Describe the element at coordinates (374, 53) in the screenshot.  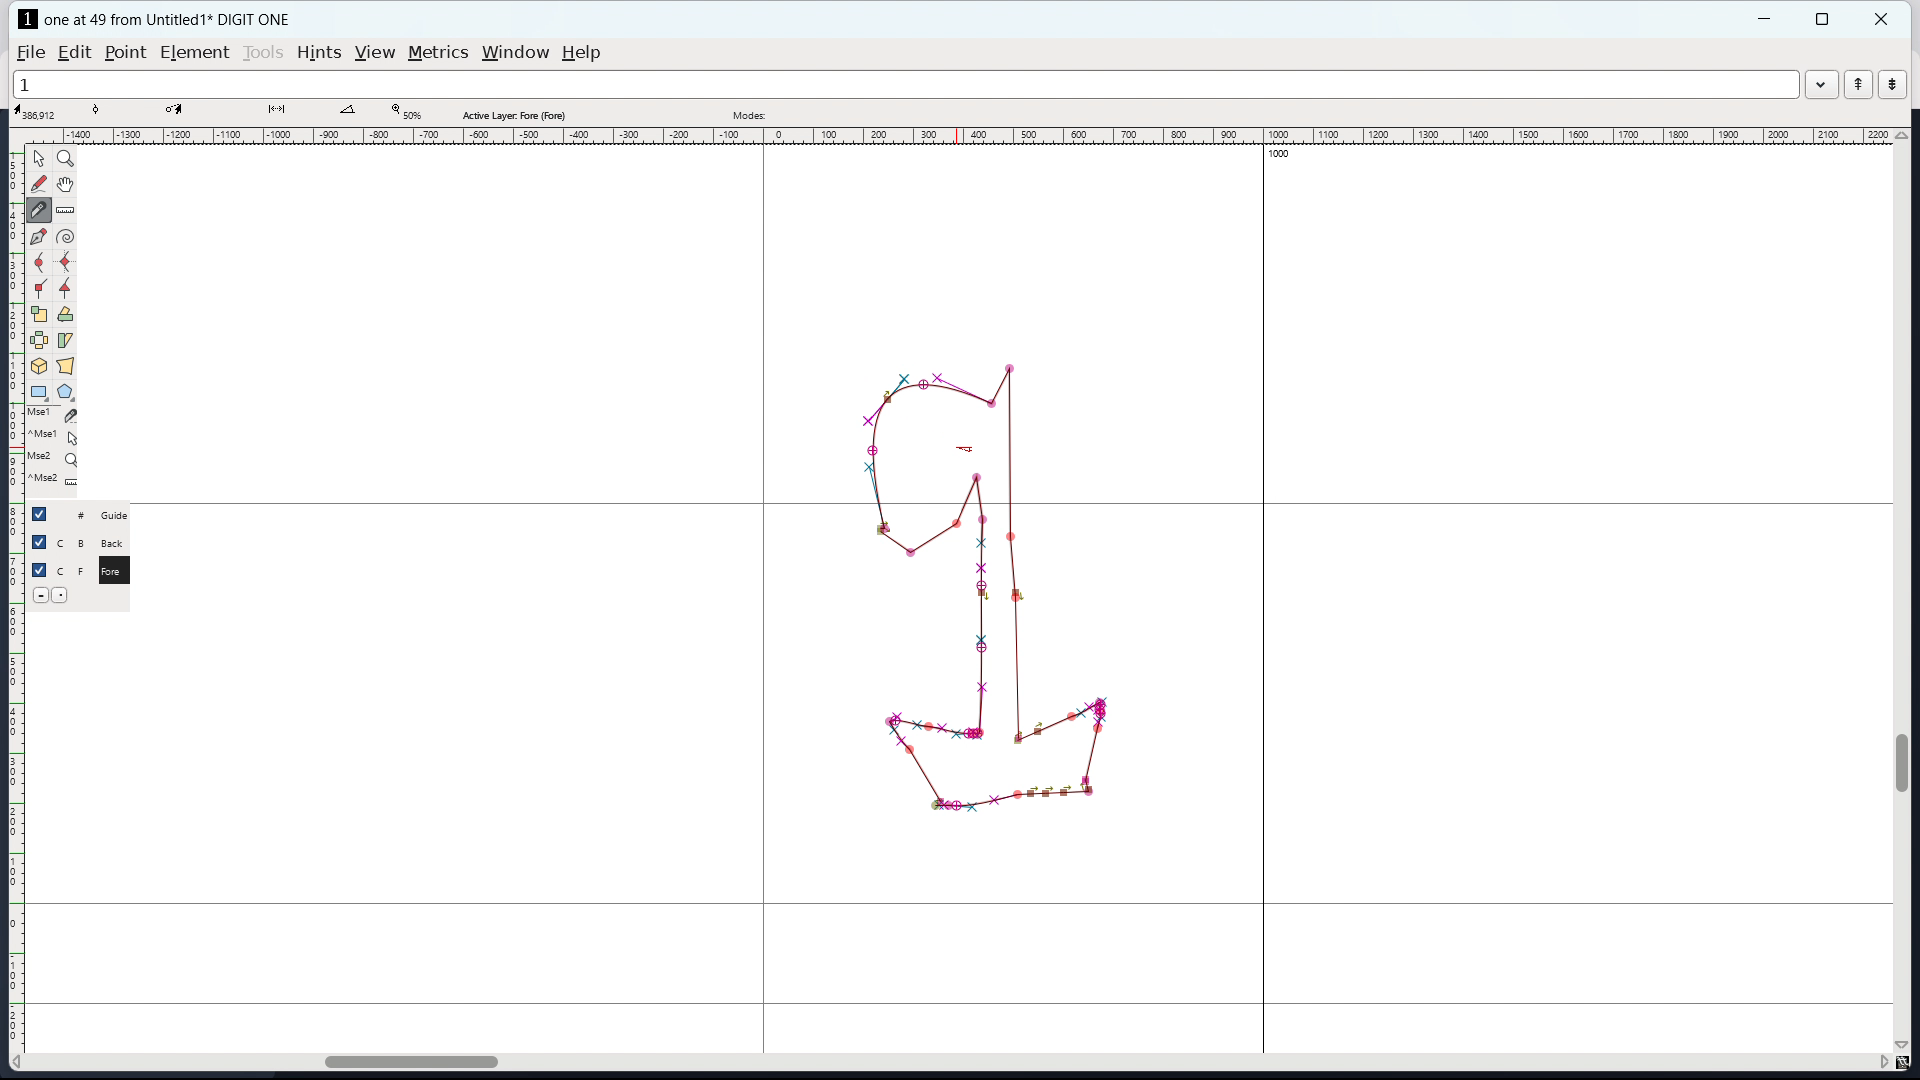
I see `view` at that location.